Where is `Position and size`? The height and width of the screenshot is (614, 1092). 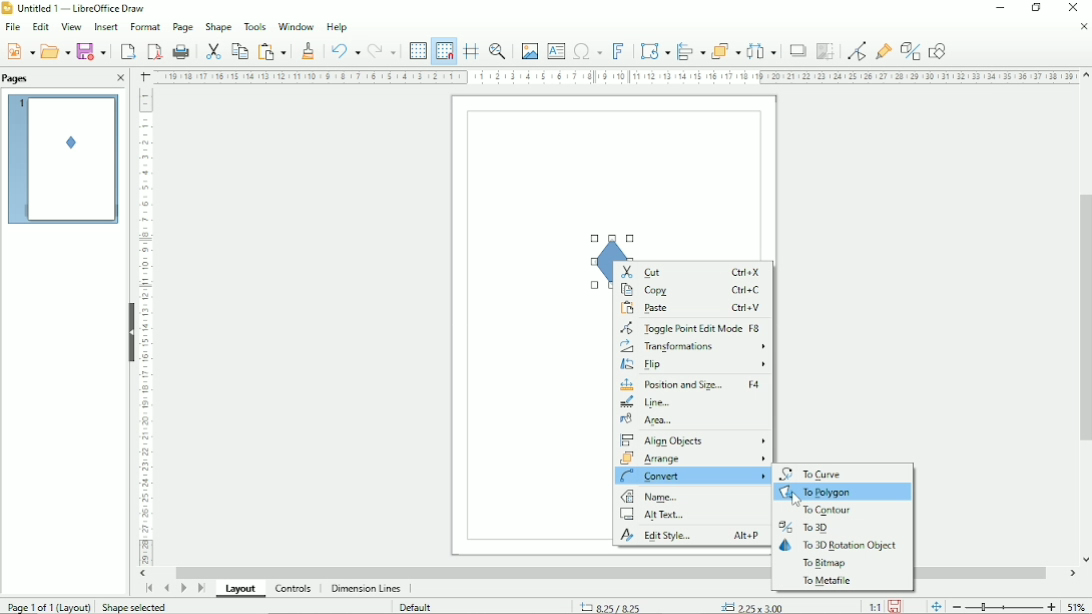
Position and size is located at coordinates (693, 386).